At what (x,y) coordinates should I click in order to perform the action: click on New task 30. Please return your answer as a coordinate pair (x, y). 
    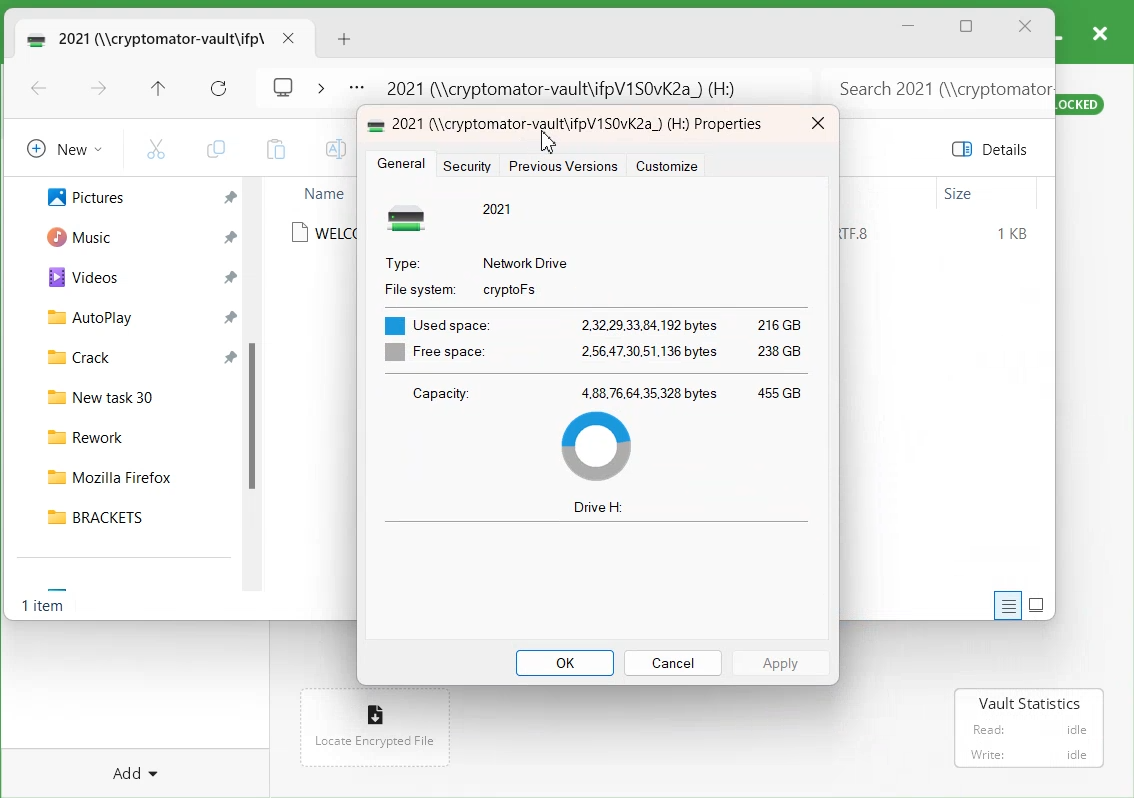
    Looking at the image, I should click on (131, 394).